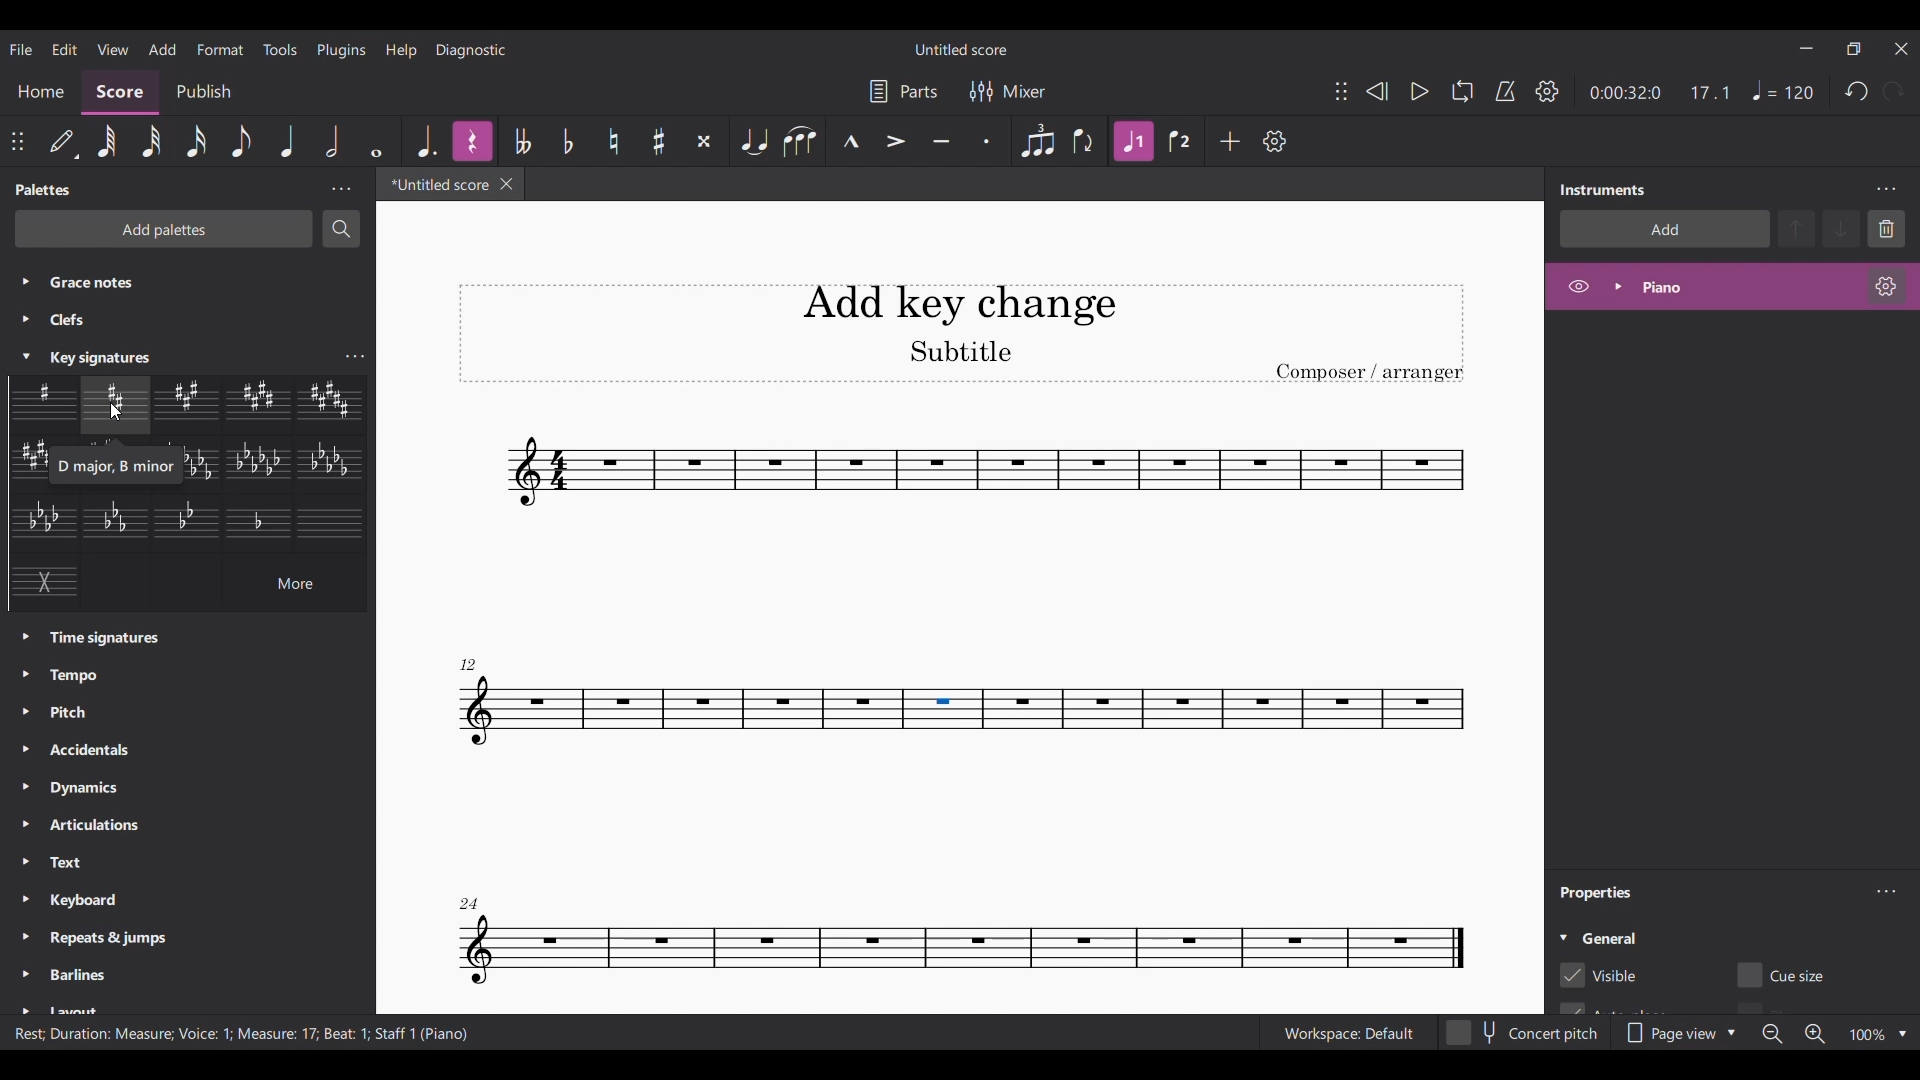 This screenshot has width=1920, height=1080. Describe the element at coordinates (221, 49) in the screenshot. I see `Format menu` at that location.